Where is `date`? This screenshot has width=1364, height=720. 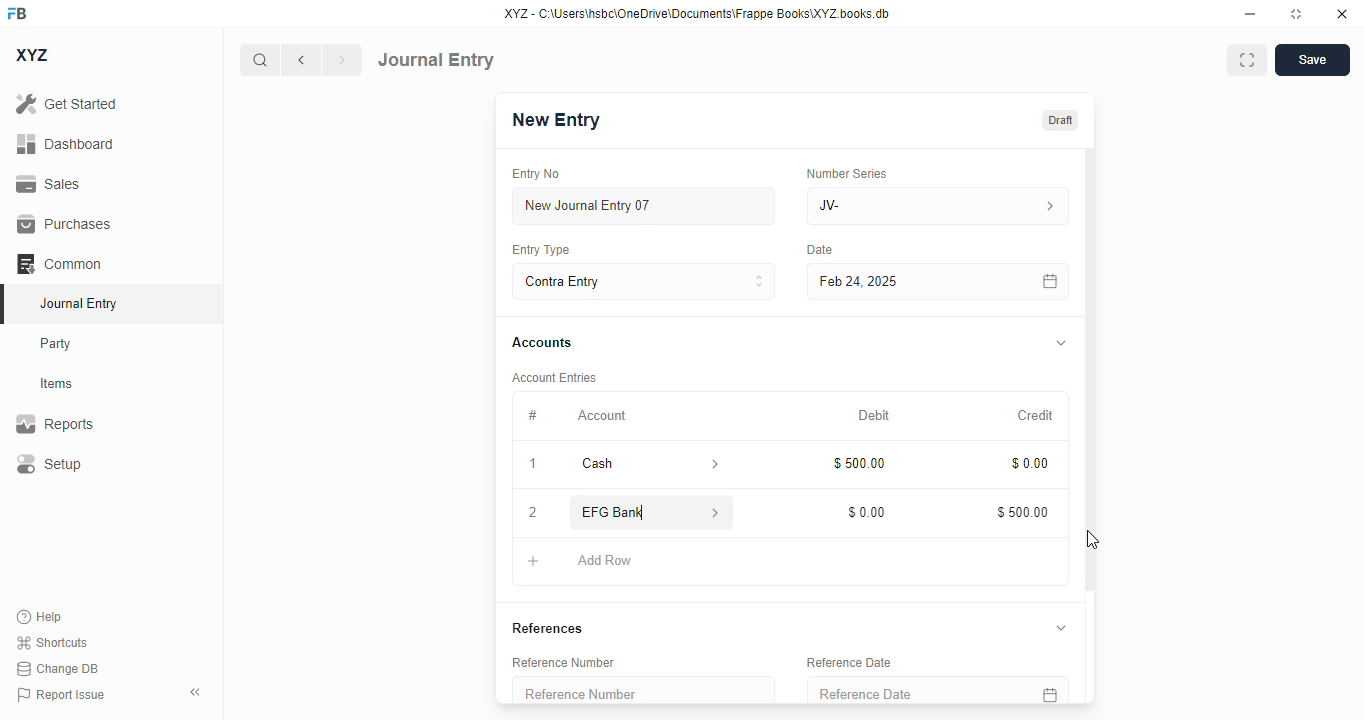 date is located at coordinates (820, 250).